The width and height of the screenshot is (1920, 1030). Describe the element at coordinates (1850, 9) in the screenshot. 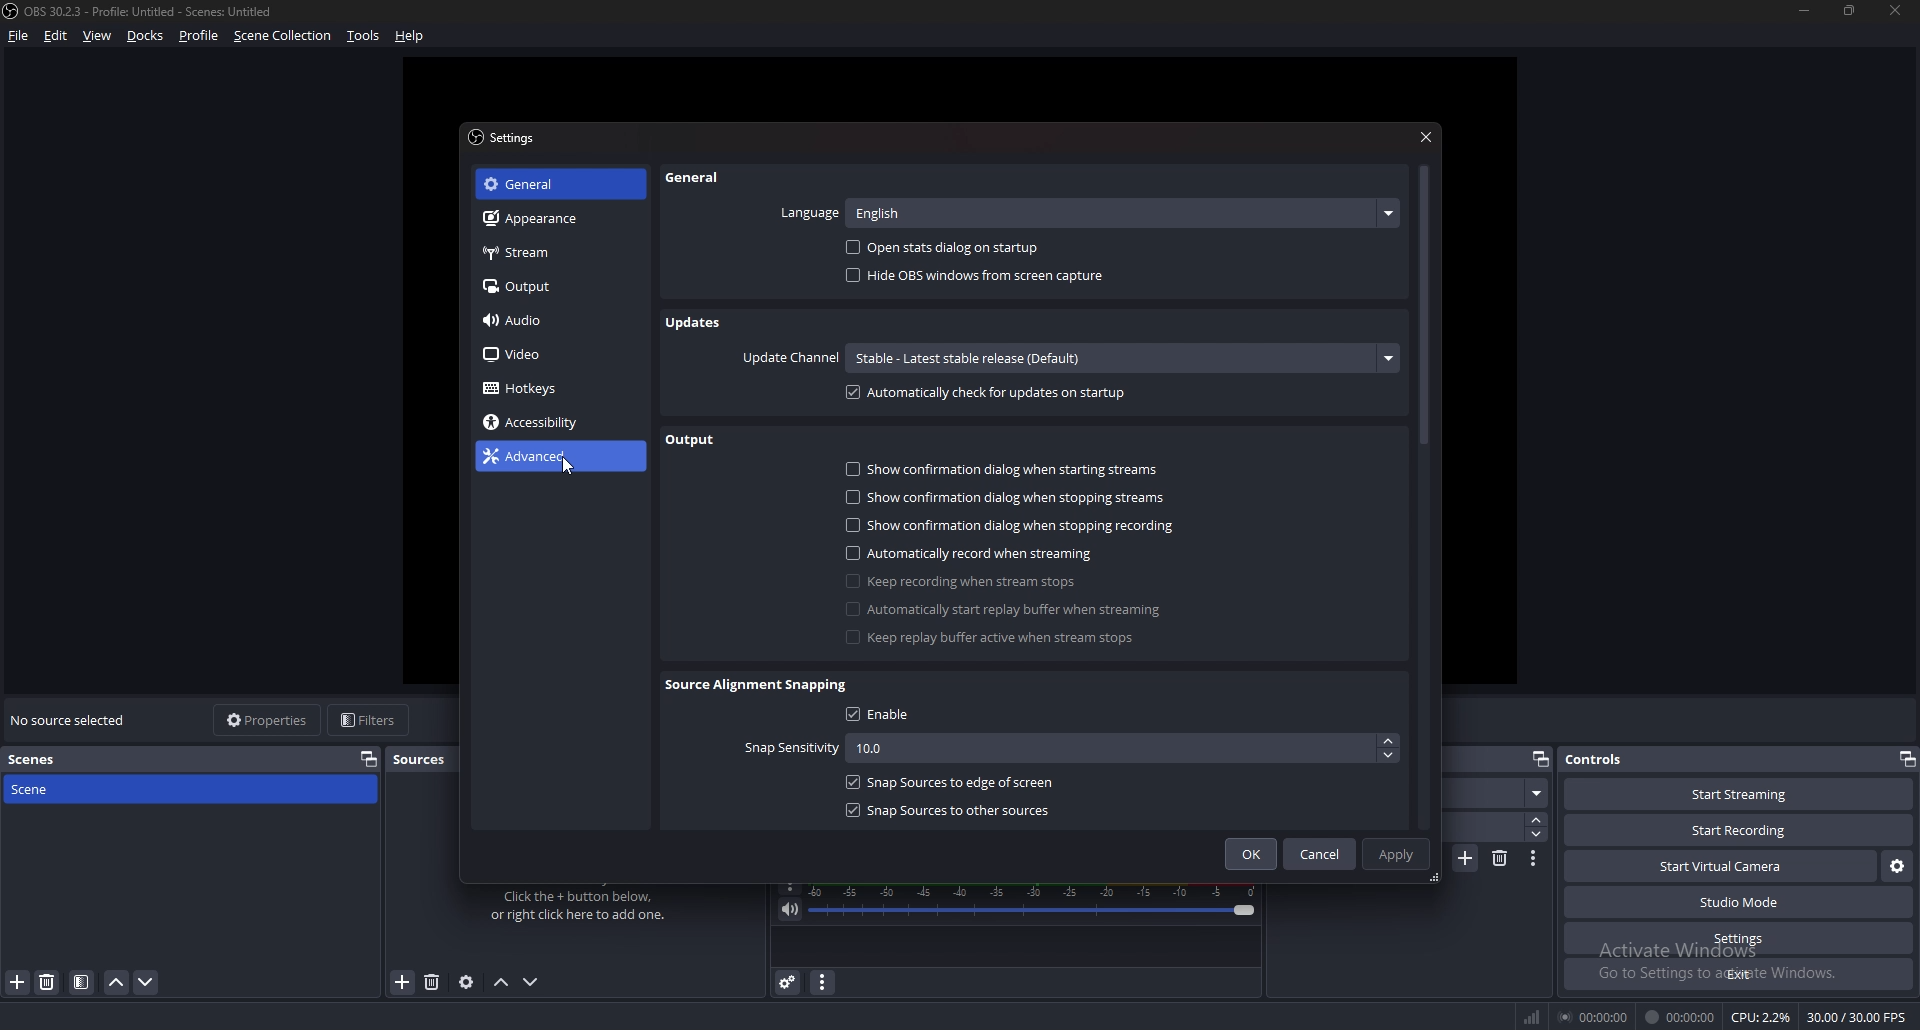

I see `resize` at that location.